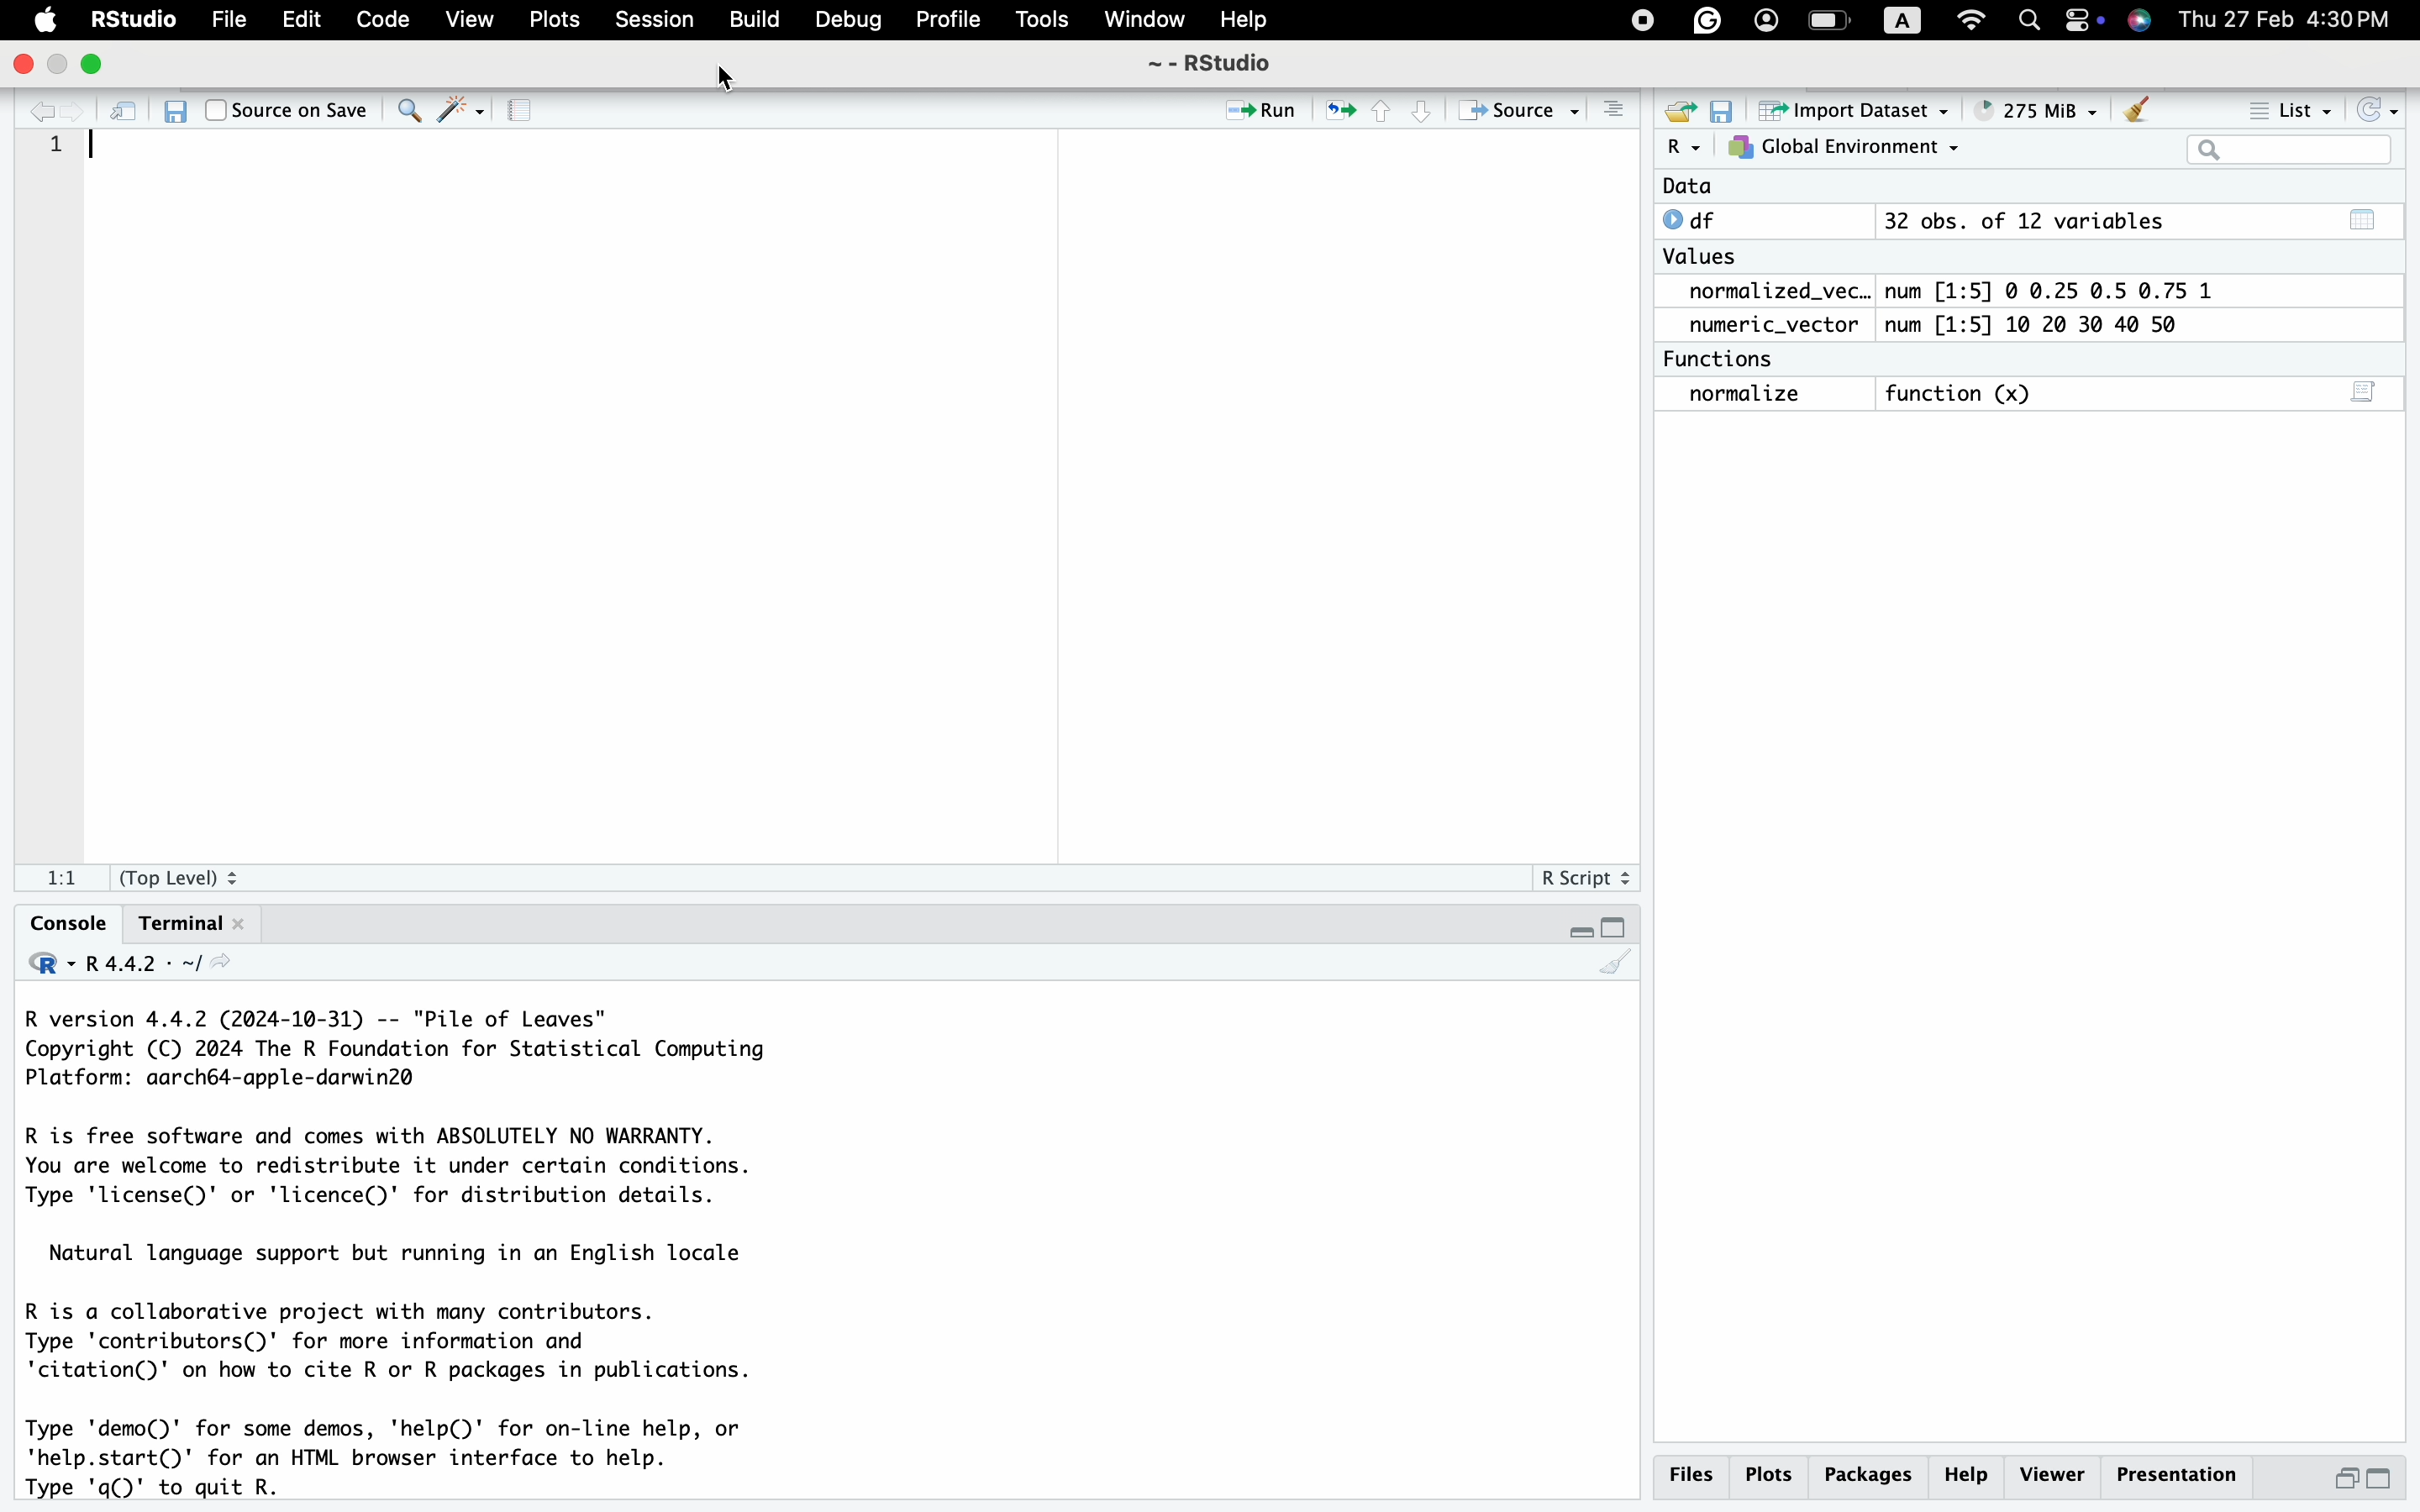 The image size is (2420, 1512). What do you see at coordinates (730, 82) in the screenshot?
I see `cursor` at bounding box center [730, 82].